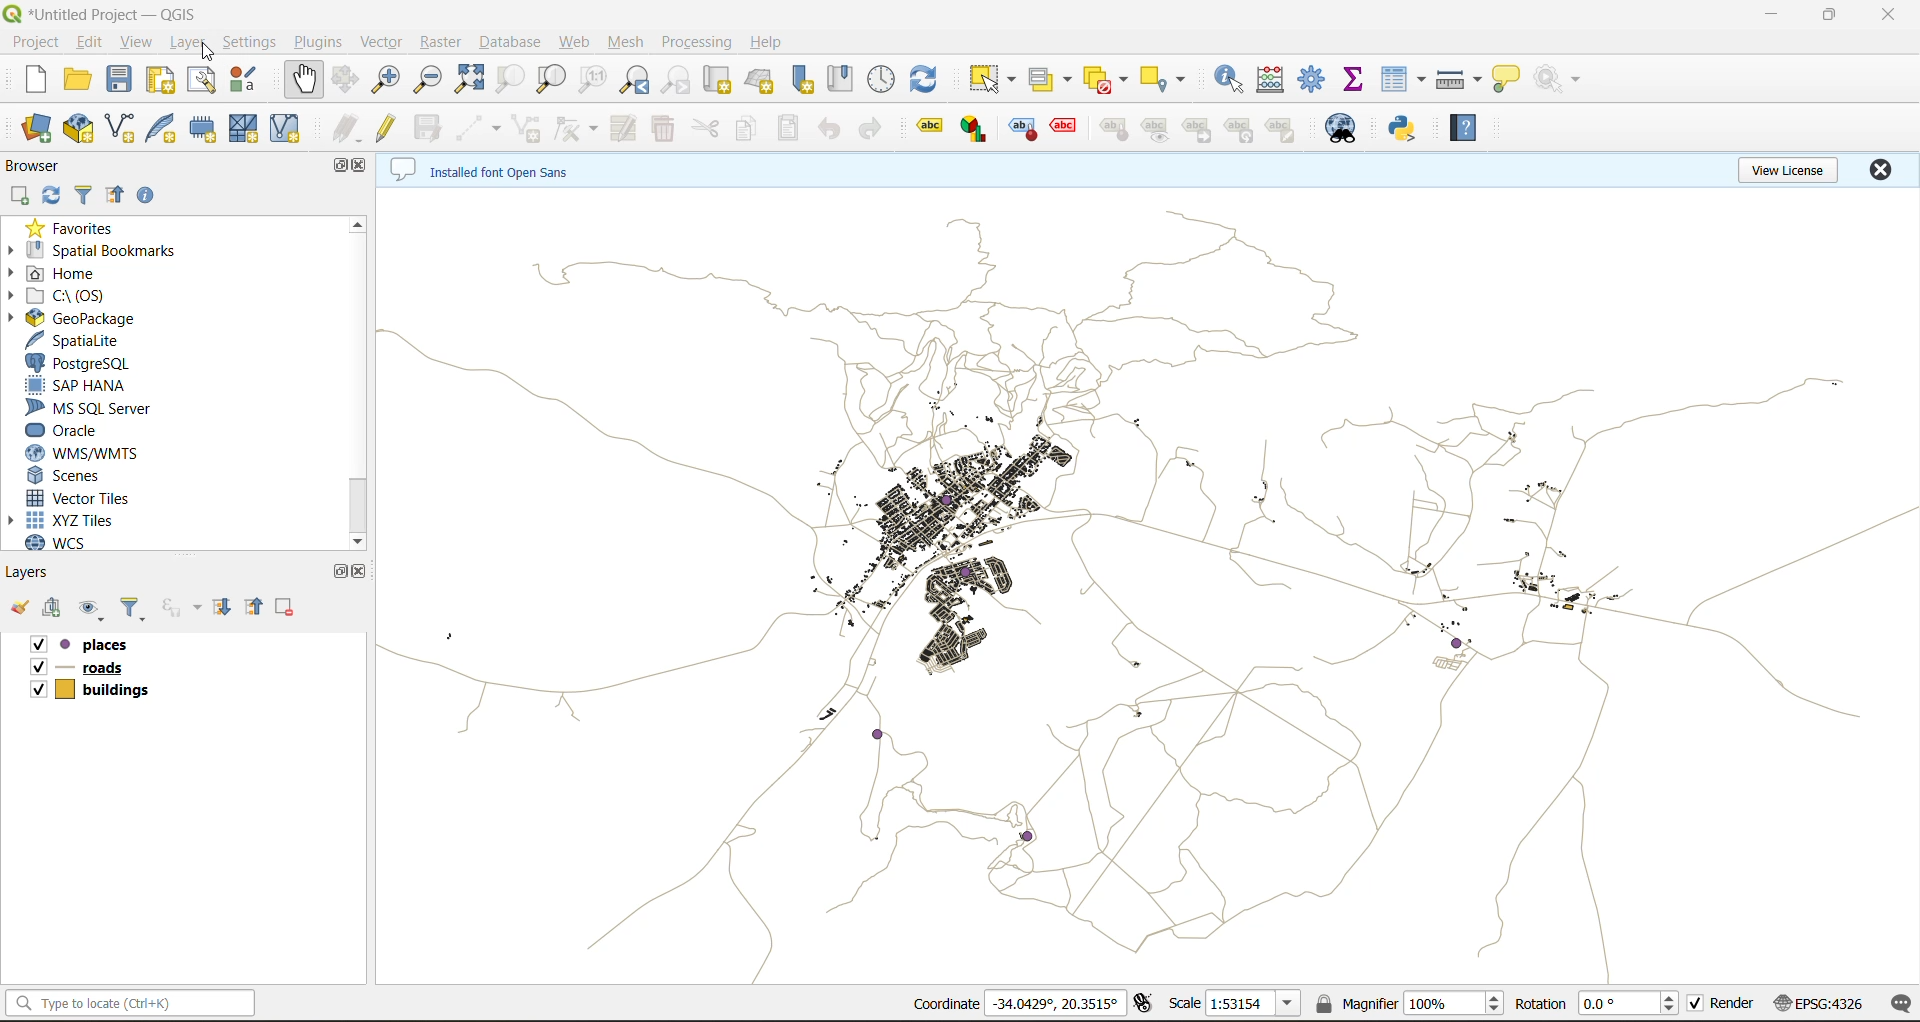  Describe the element at coordinates (1402, 129) in the screenshot. I see `python` at that location.